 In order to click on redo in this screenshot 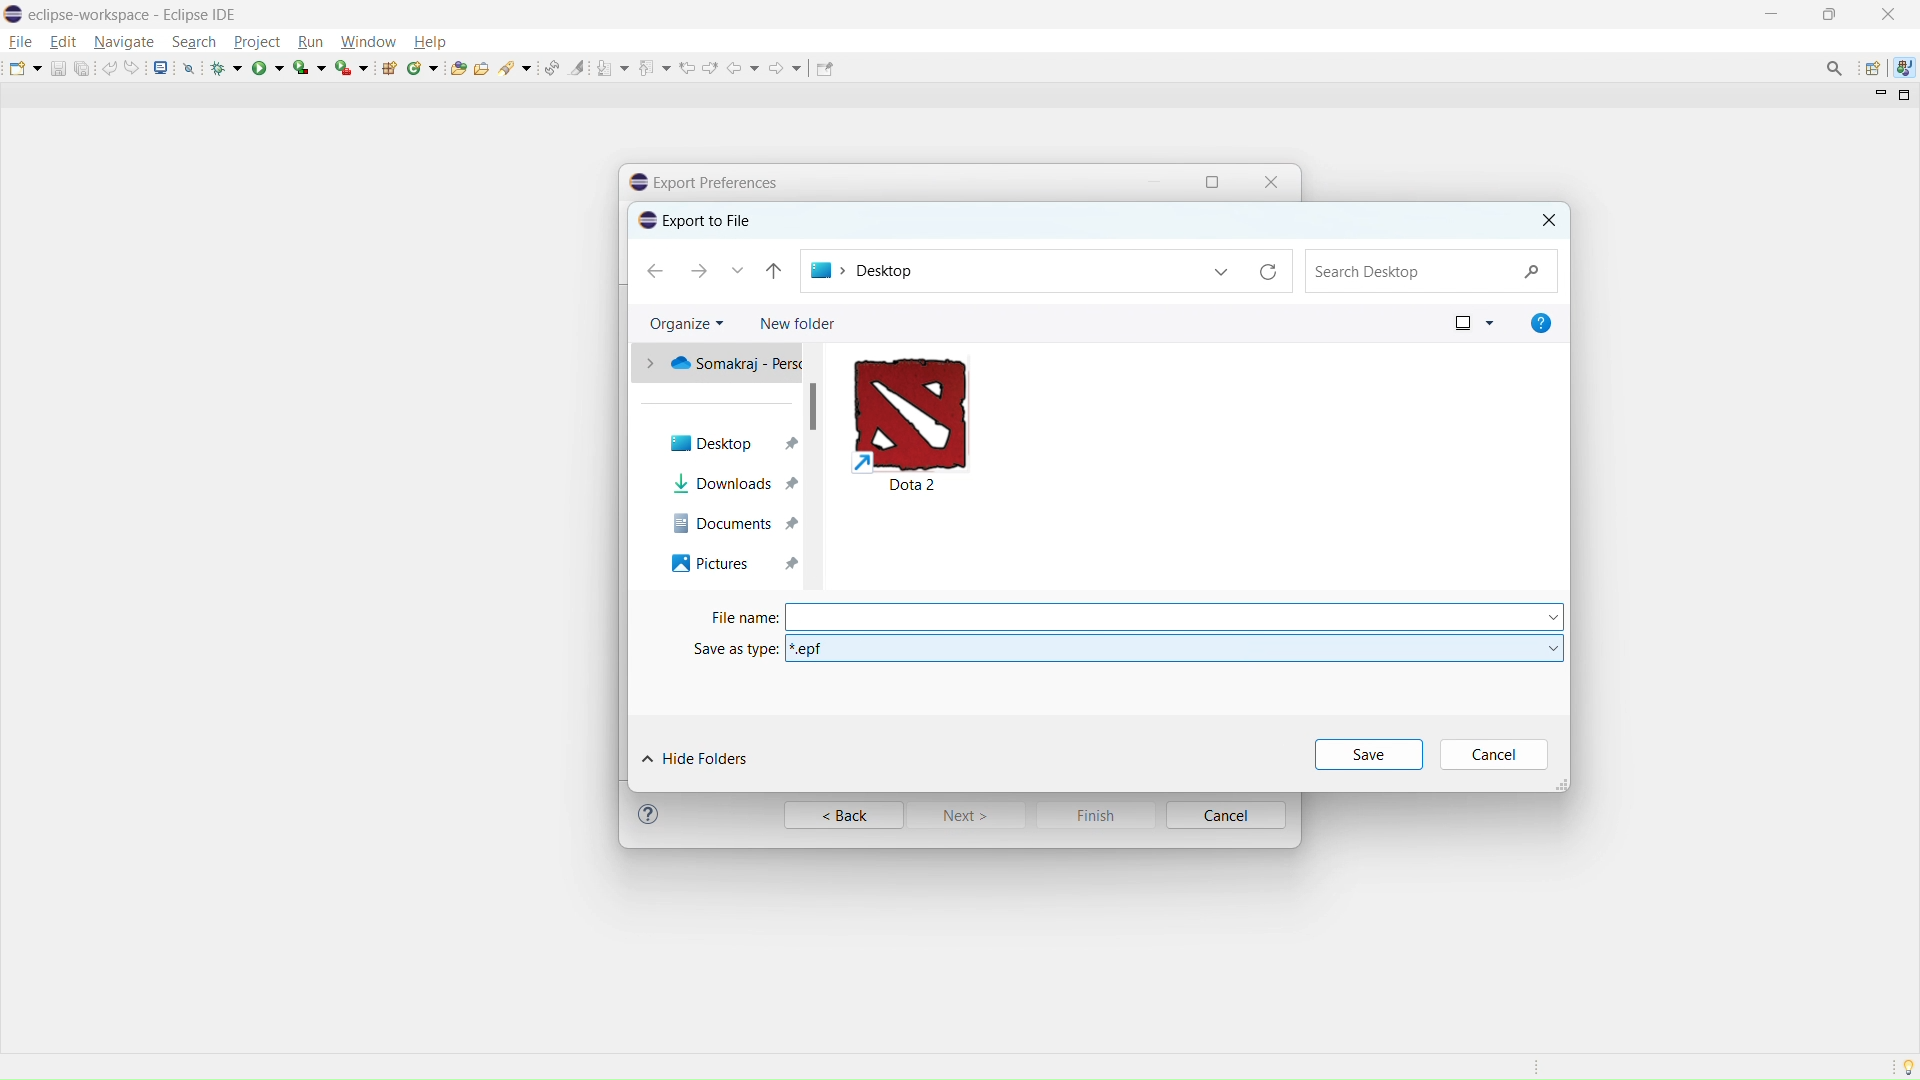, I will do `click(132, 68)`.